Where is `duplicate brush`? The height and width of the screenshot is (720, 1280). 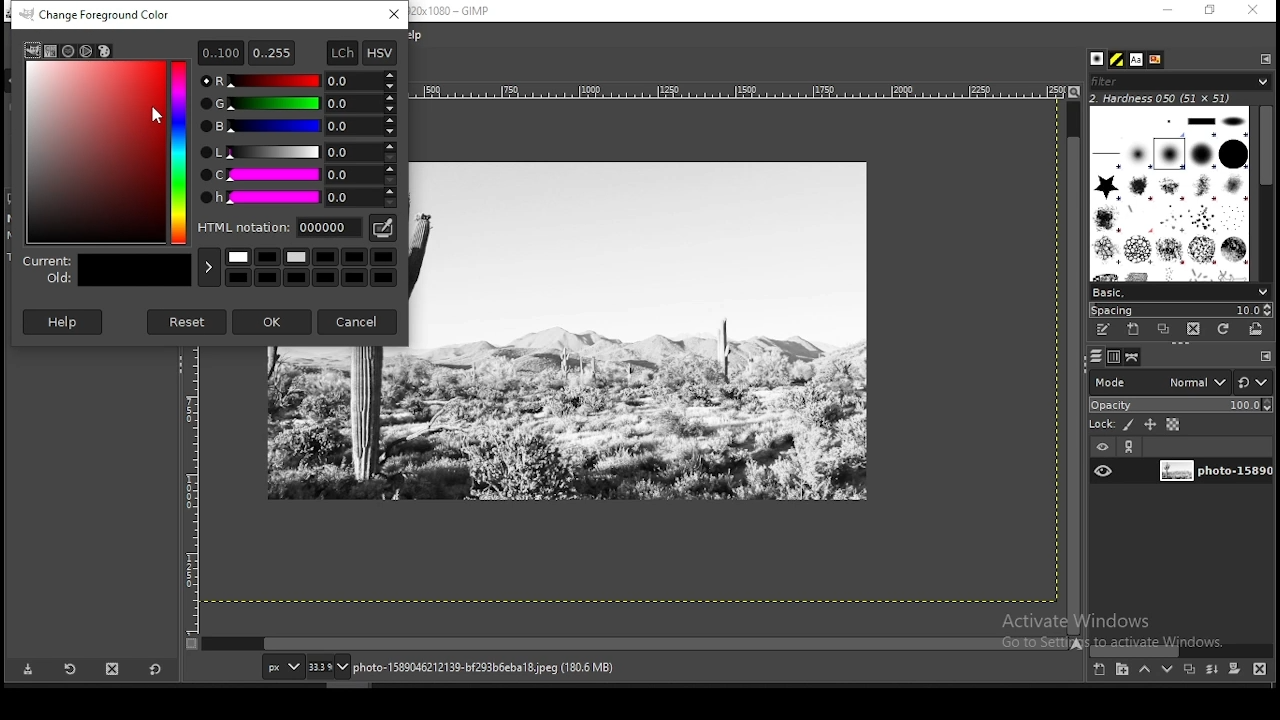 duplicate brush is located at coordinates (1163, 330).